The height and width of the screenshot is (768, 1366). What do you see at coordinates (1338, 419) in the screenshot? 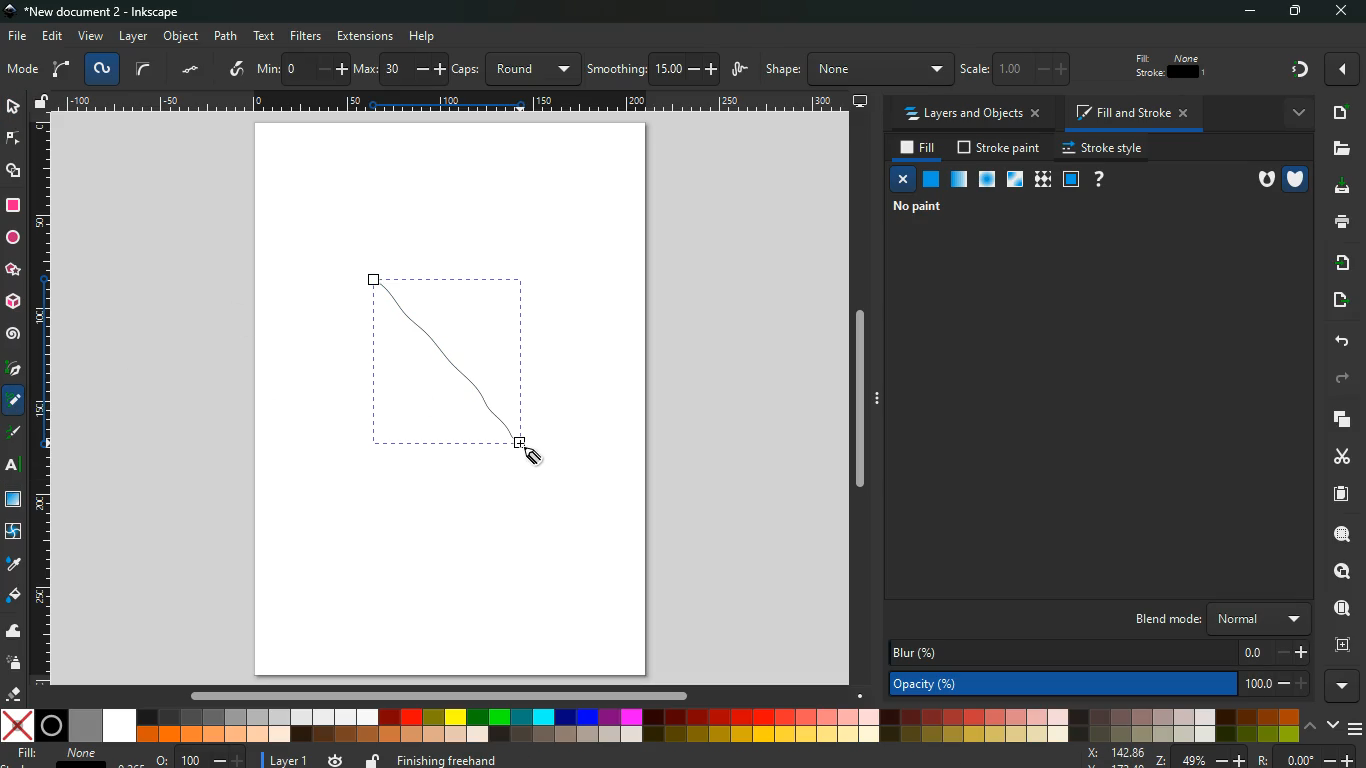
I see `layers` at bounding box center [1338, 419].